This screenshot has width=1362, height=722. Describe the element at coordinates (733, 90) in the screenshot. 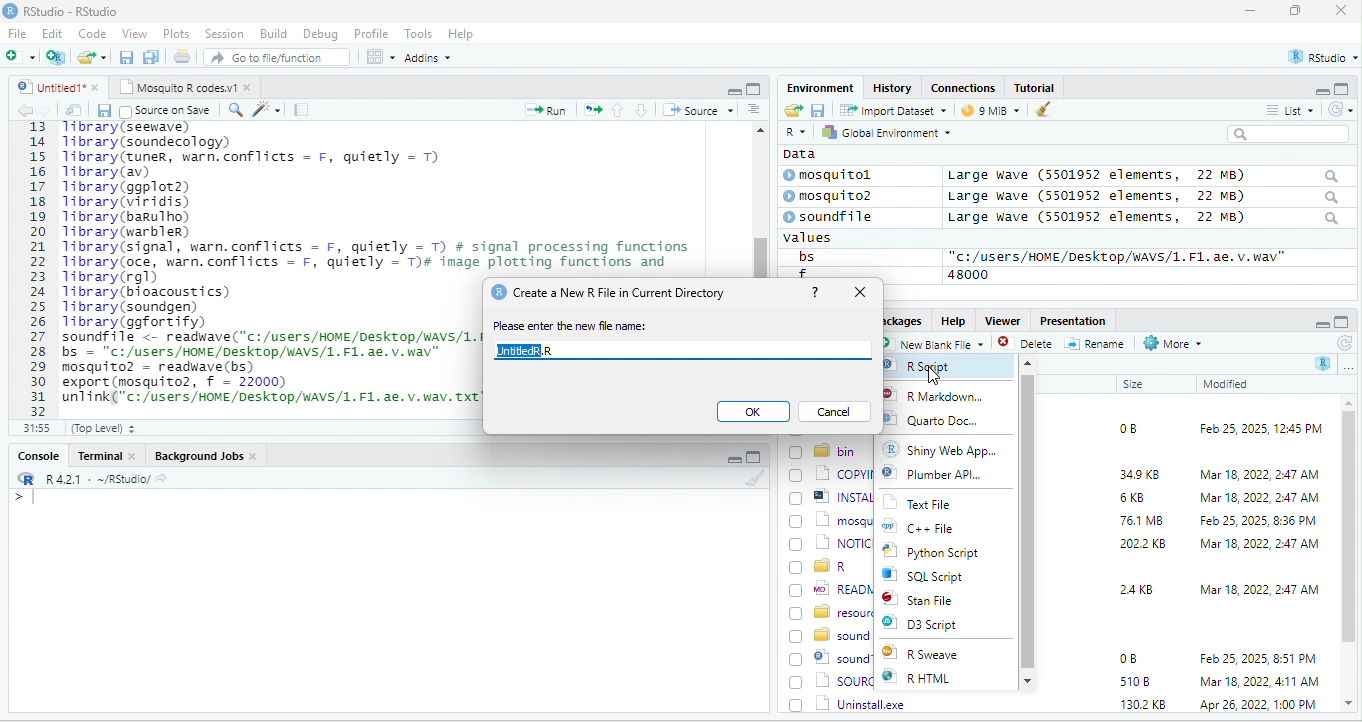

I see `minimize` at that location.